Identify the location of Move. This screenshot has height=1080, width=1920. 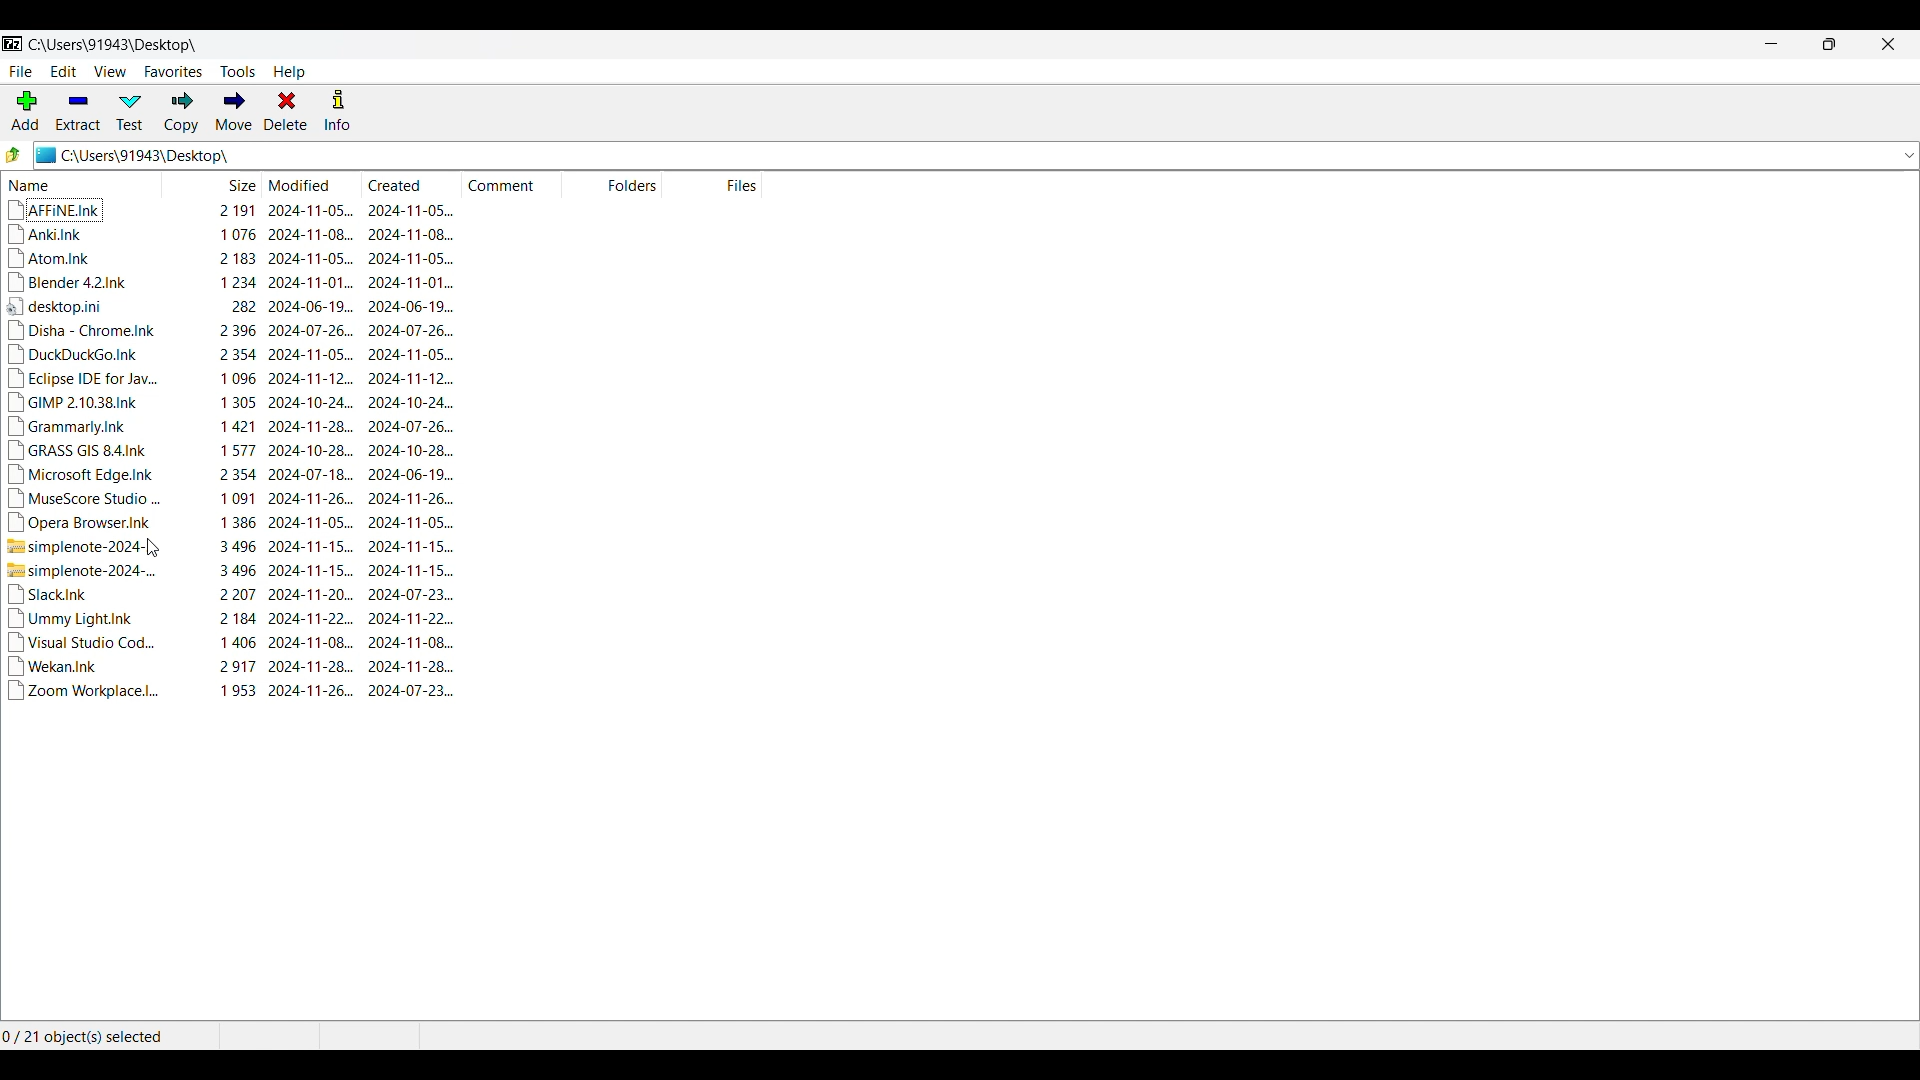
(233, 110).